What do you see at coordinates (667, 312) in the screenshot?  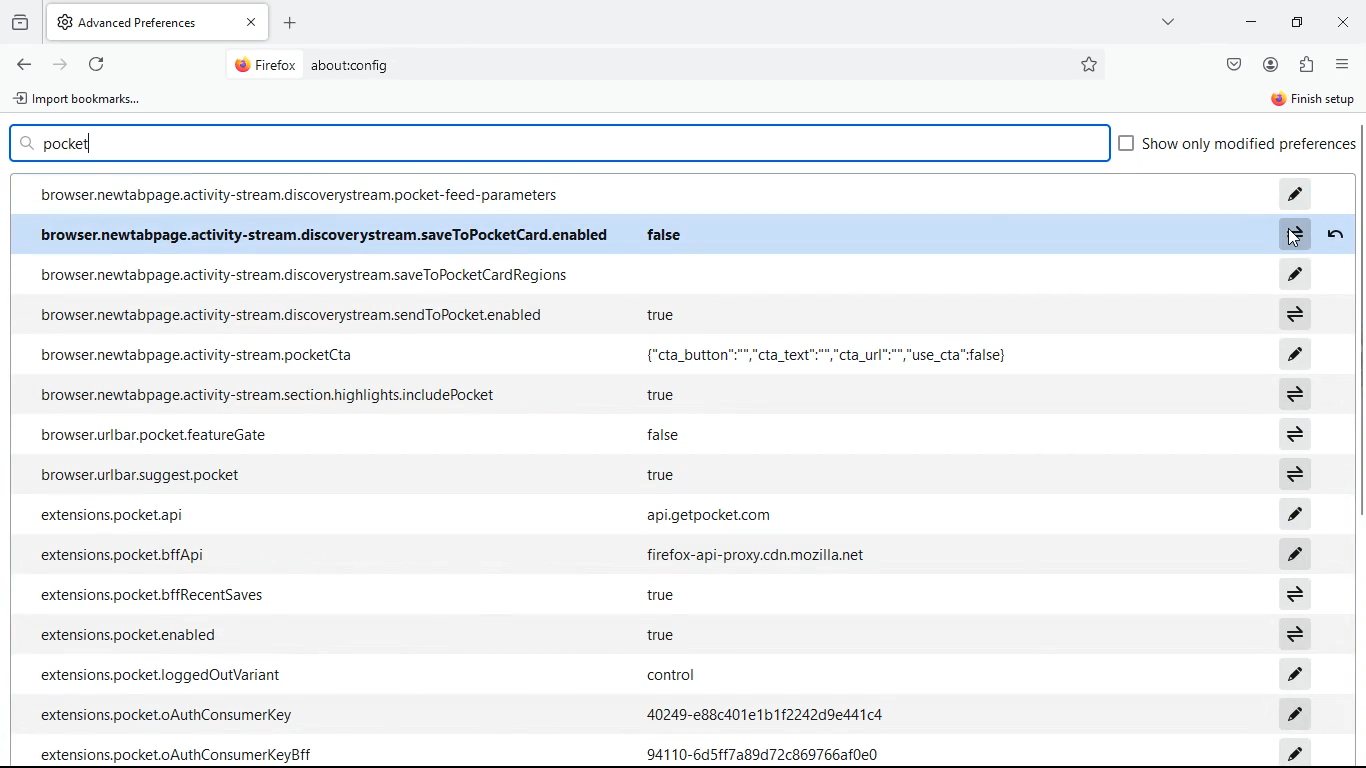 I see `true` at bounding box center [667, 312].